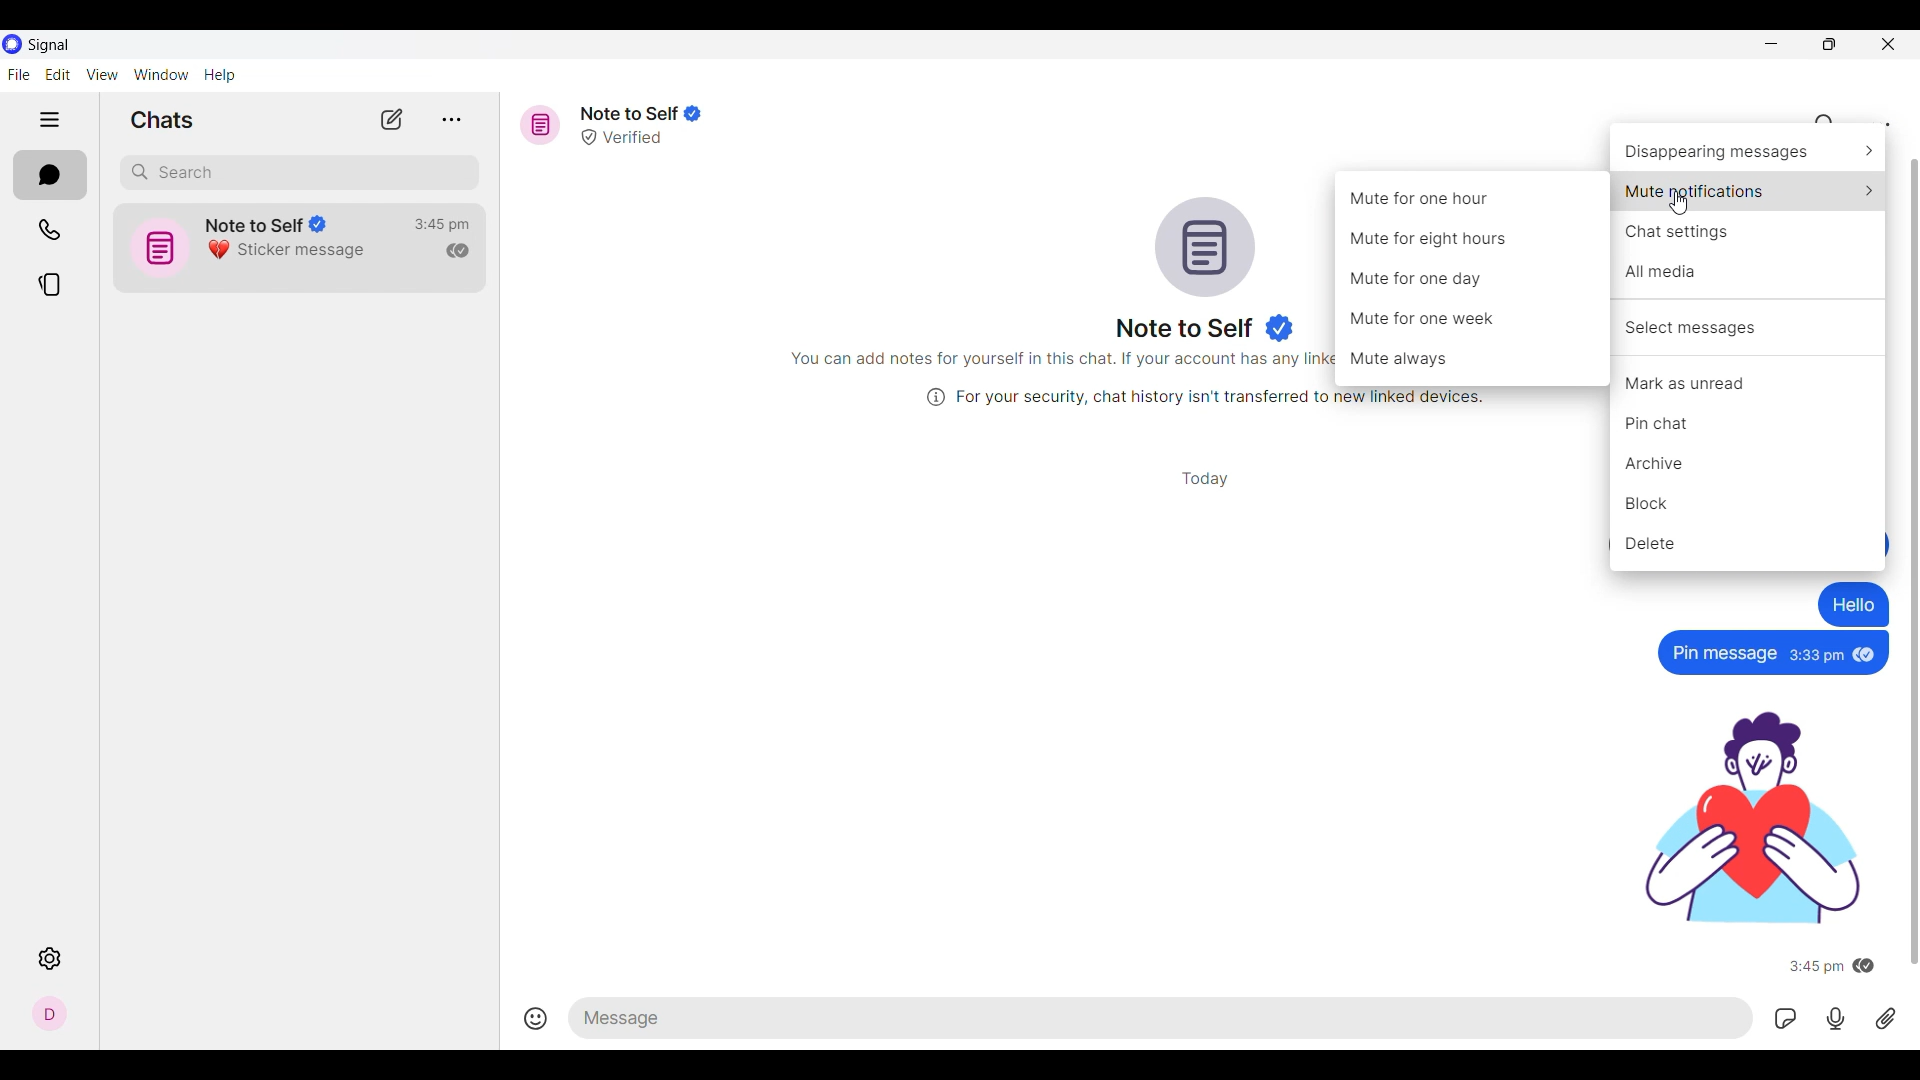  I want to click on Sticker message, so click(289, 250).